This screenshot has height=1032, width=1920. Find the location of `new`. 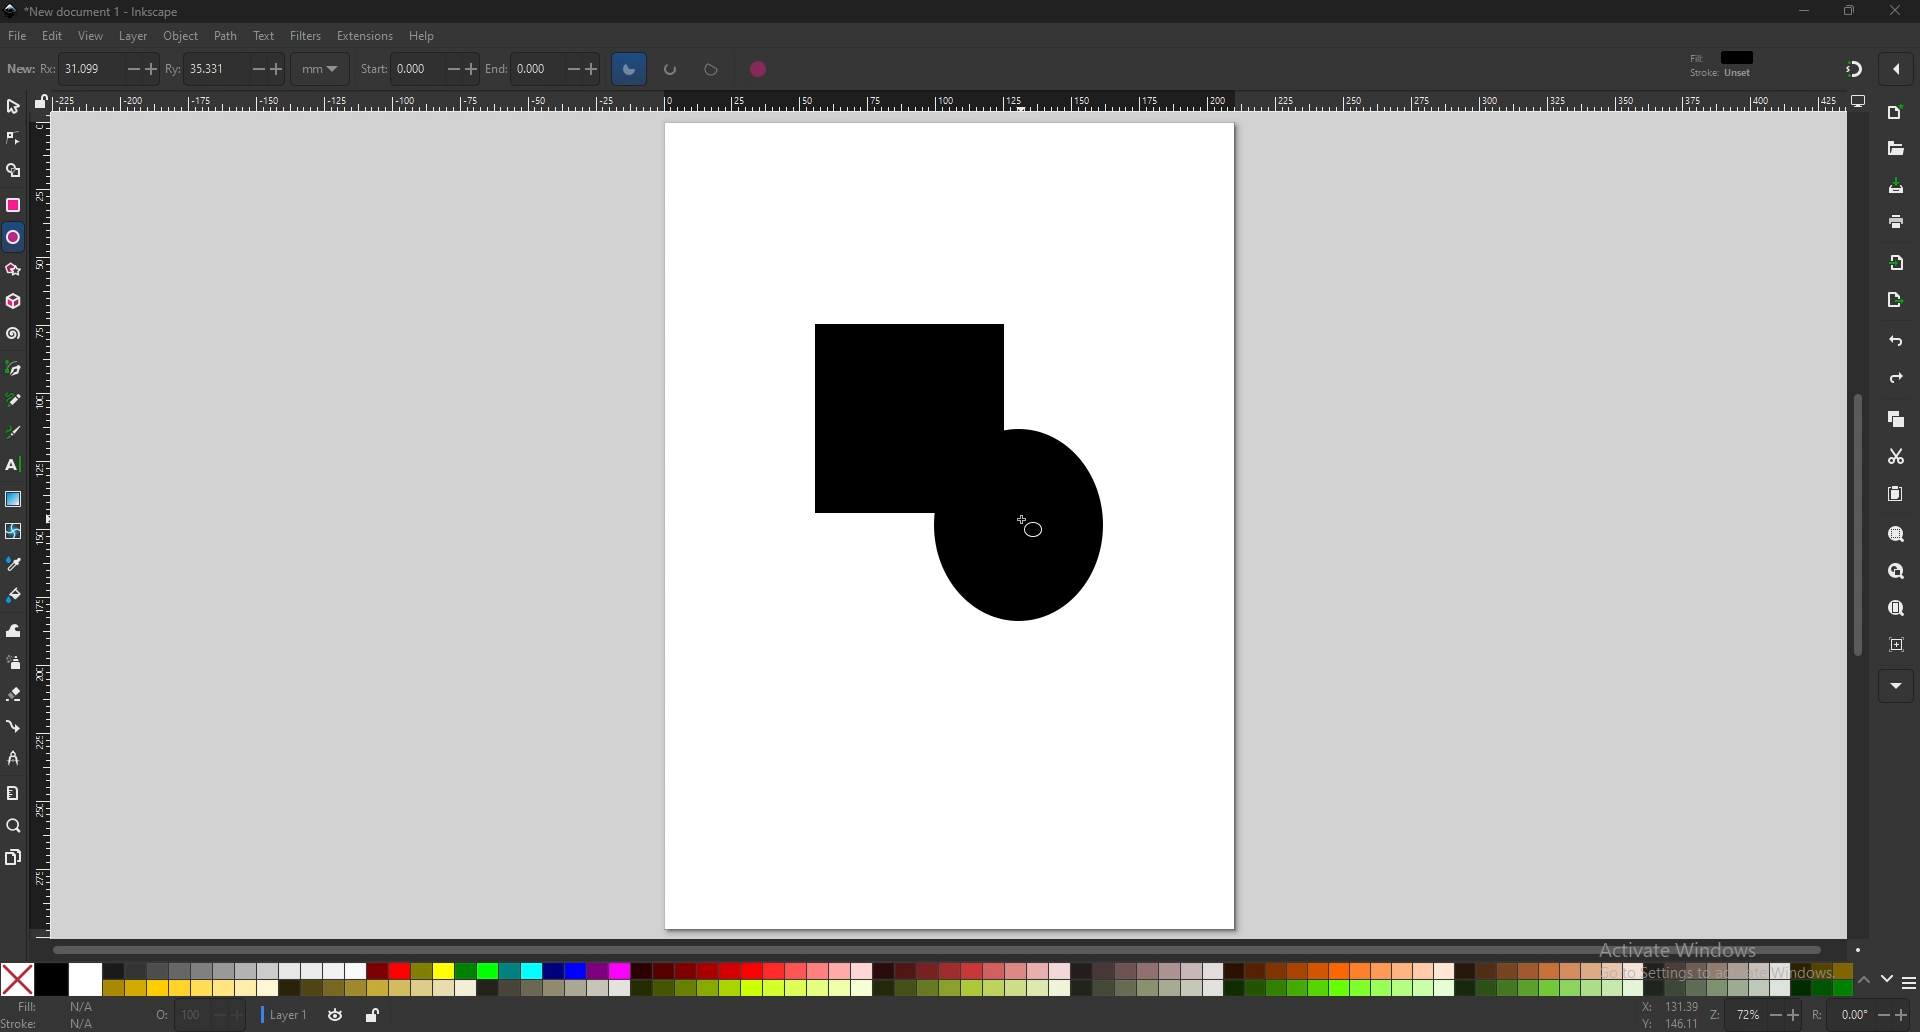

new is located at coordinates (1894, 112).